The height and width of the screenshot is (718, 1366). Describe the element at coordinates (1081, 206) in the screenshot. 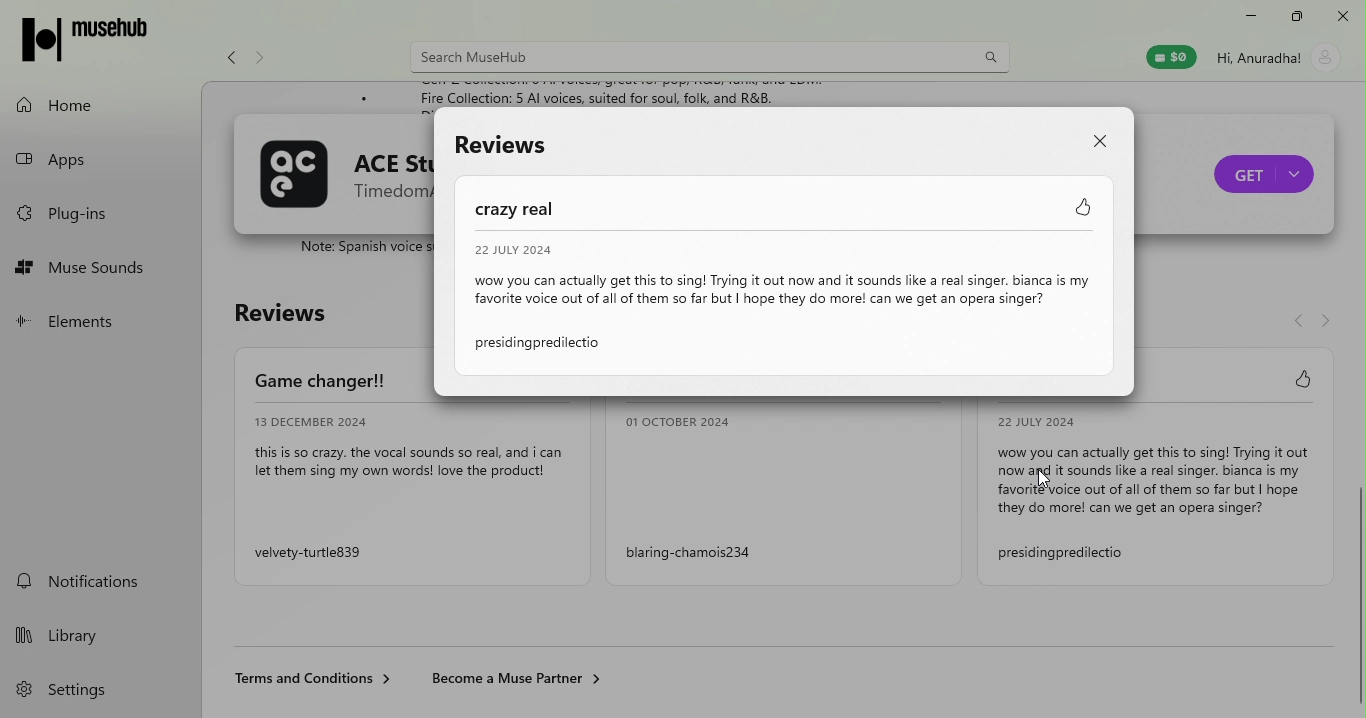

I see `Like` at that location.